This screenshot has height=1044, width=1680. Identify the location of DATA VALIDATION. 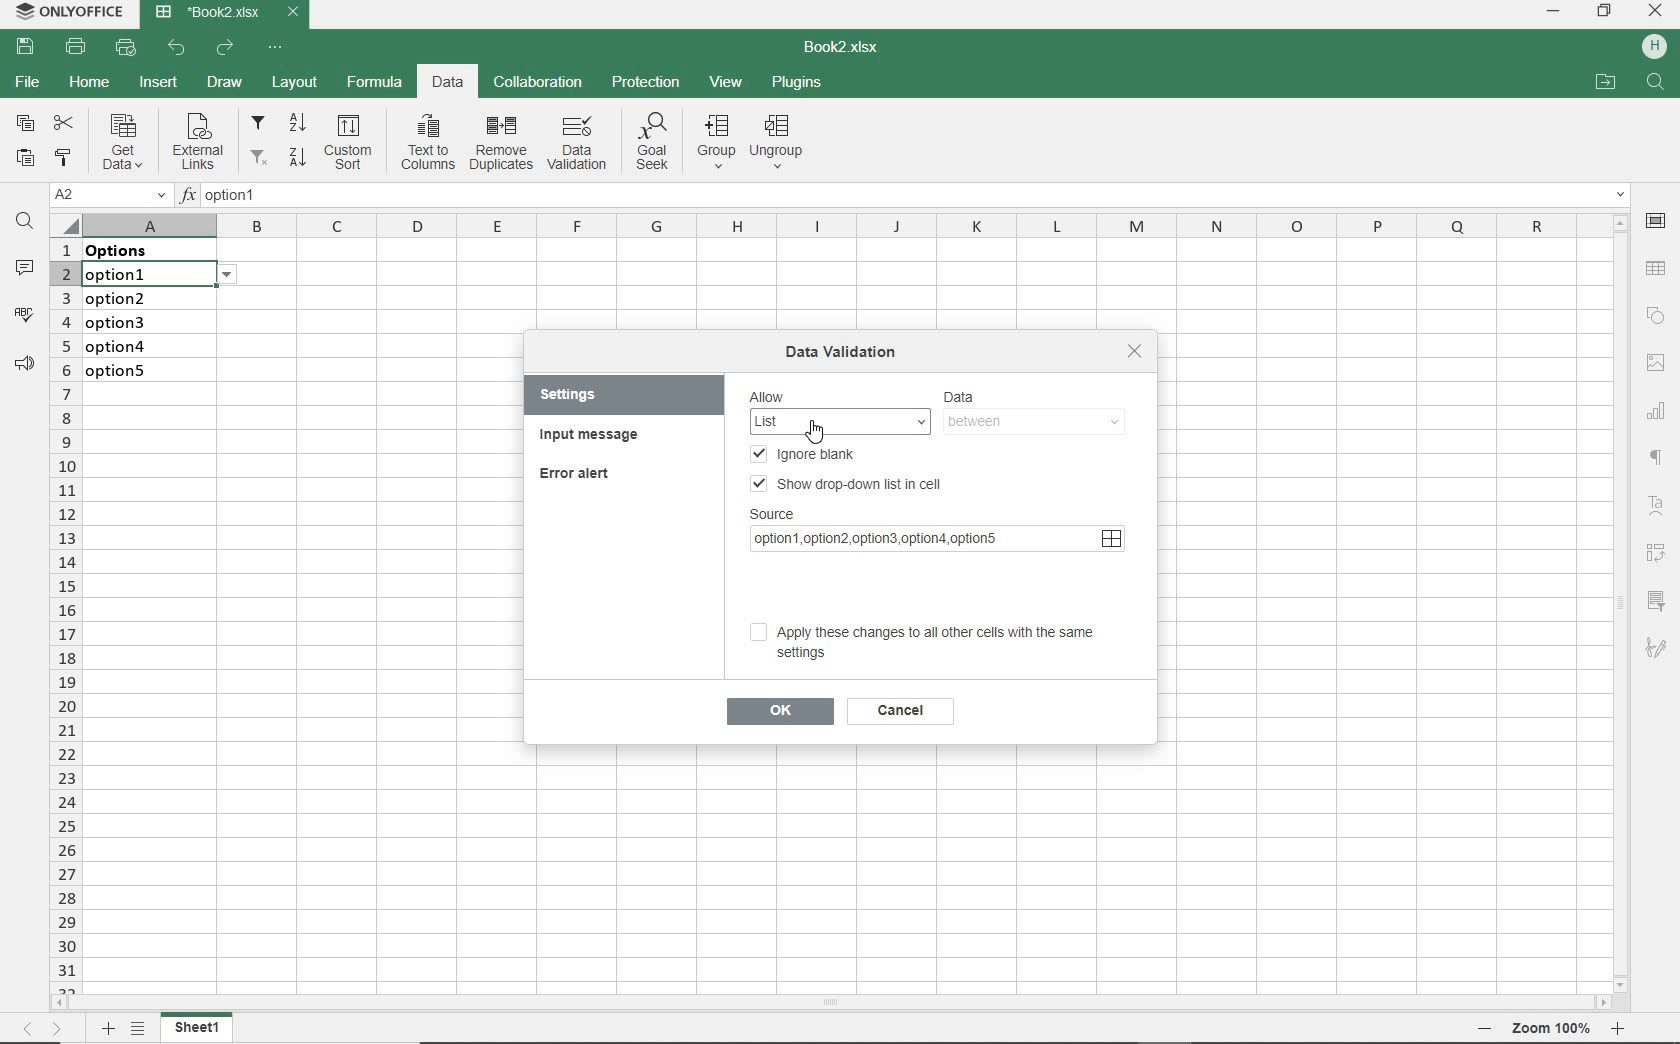
(848, 350).